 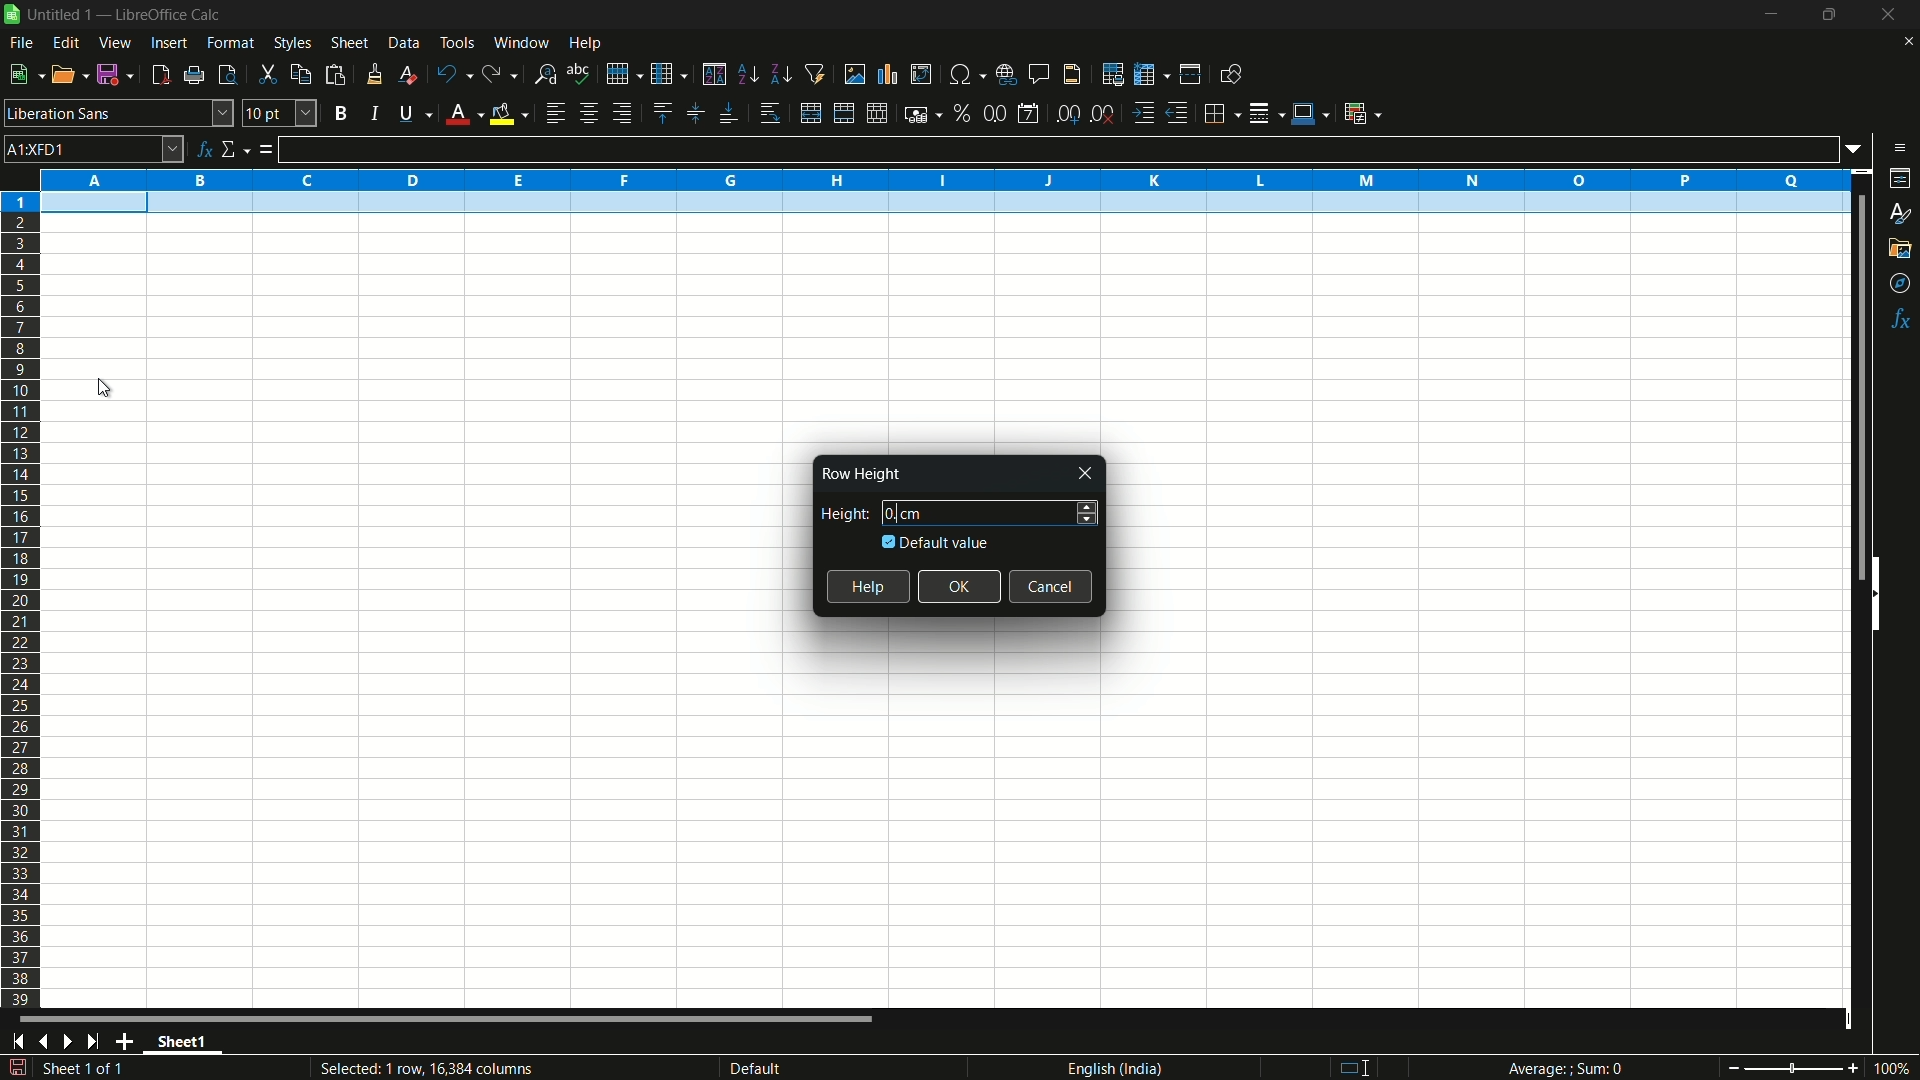 What do you see at coordinates (116, 43) in the screenshot?
I see `view menu` at bounding box center [116, 43].